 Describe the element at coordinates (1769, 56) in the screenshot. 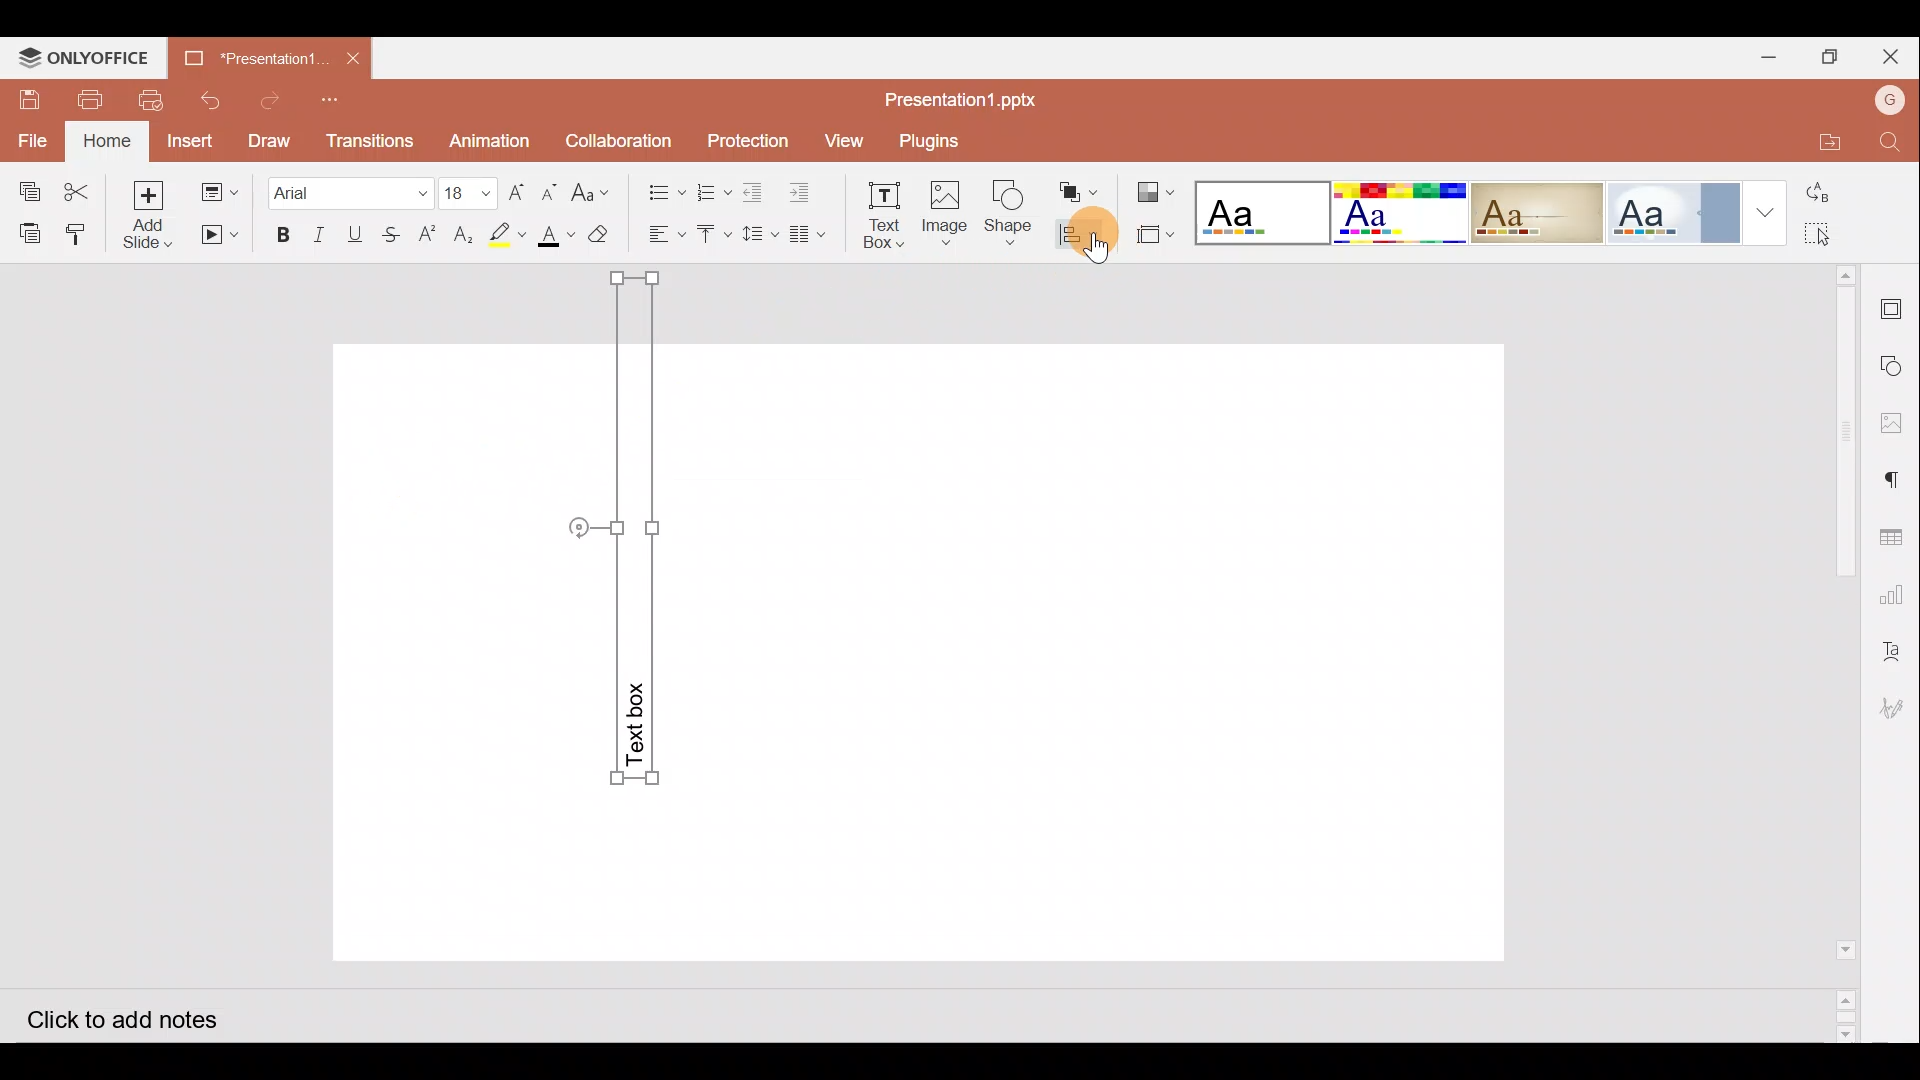

I see `Minimize` at that location.